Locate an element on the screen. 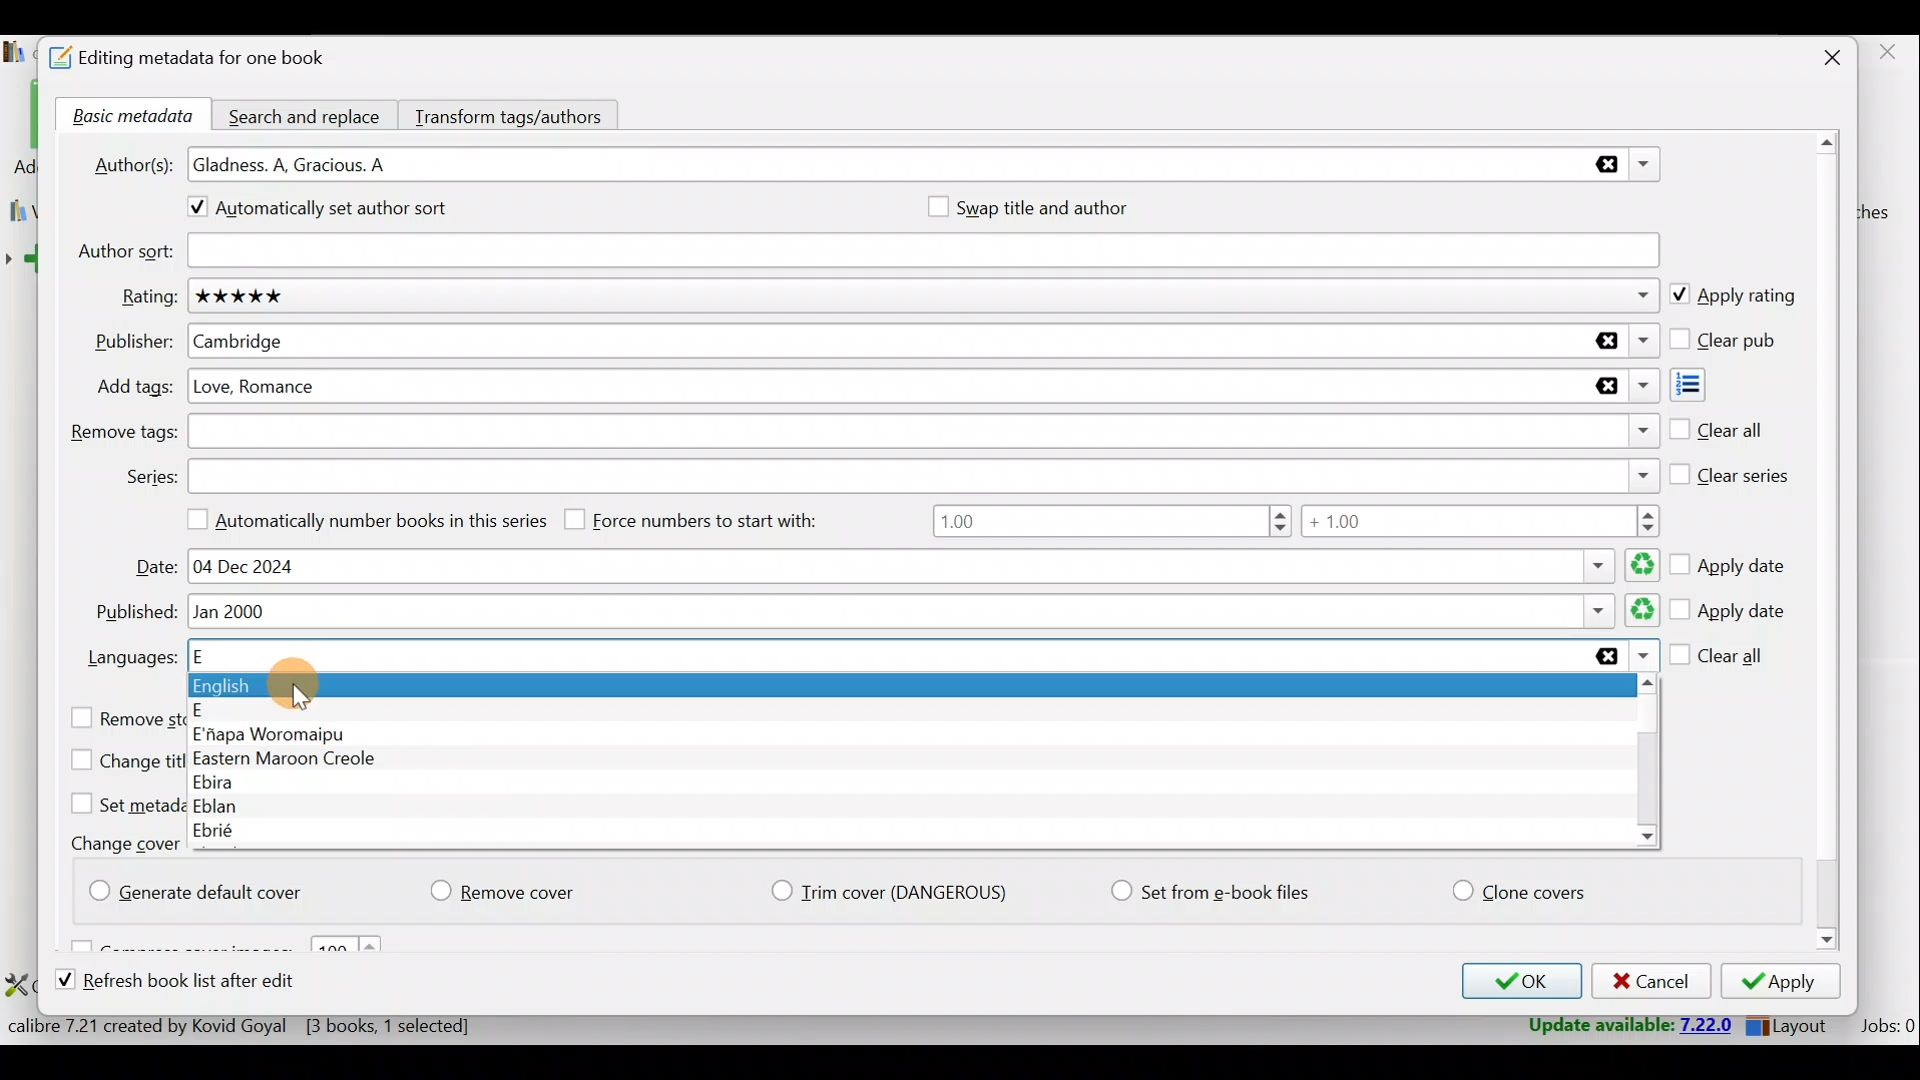 The height and width of the screenshot is (1080, 1920). Apply date is located at coordinates (1732, 559).